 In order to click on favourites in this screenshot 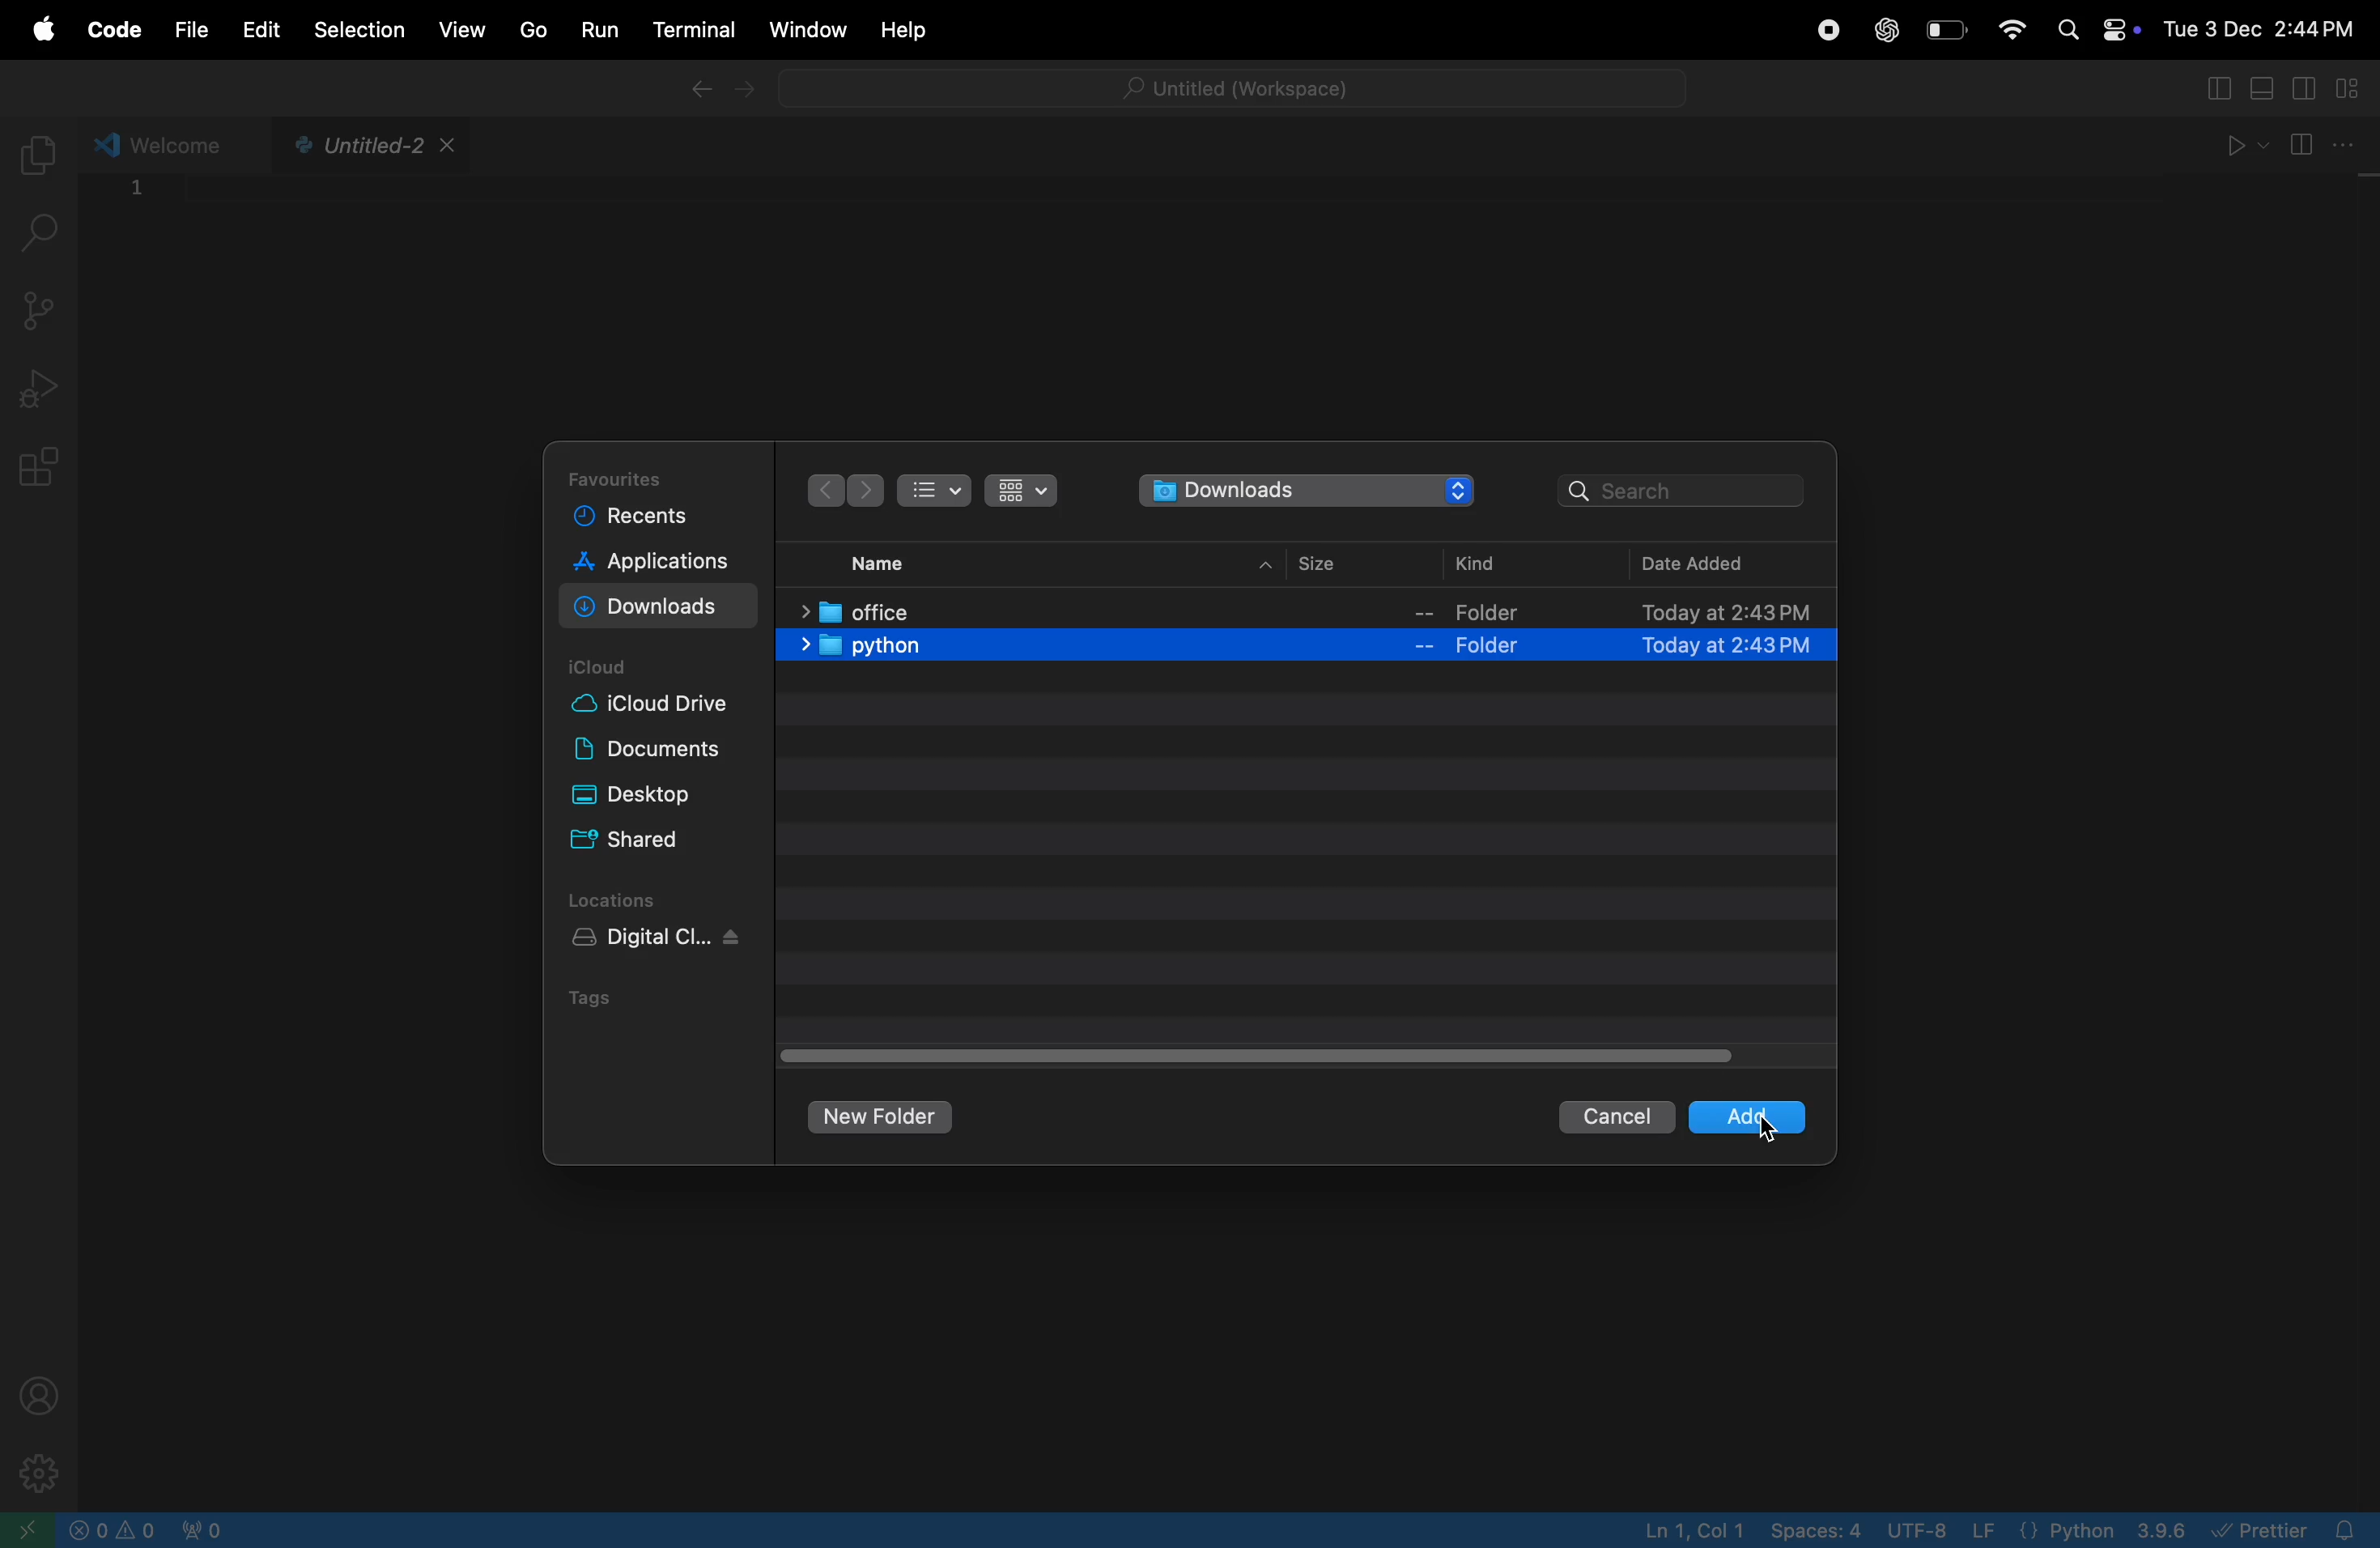, I will do `click(628, 475)`.